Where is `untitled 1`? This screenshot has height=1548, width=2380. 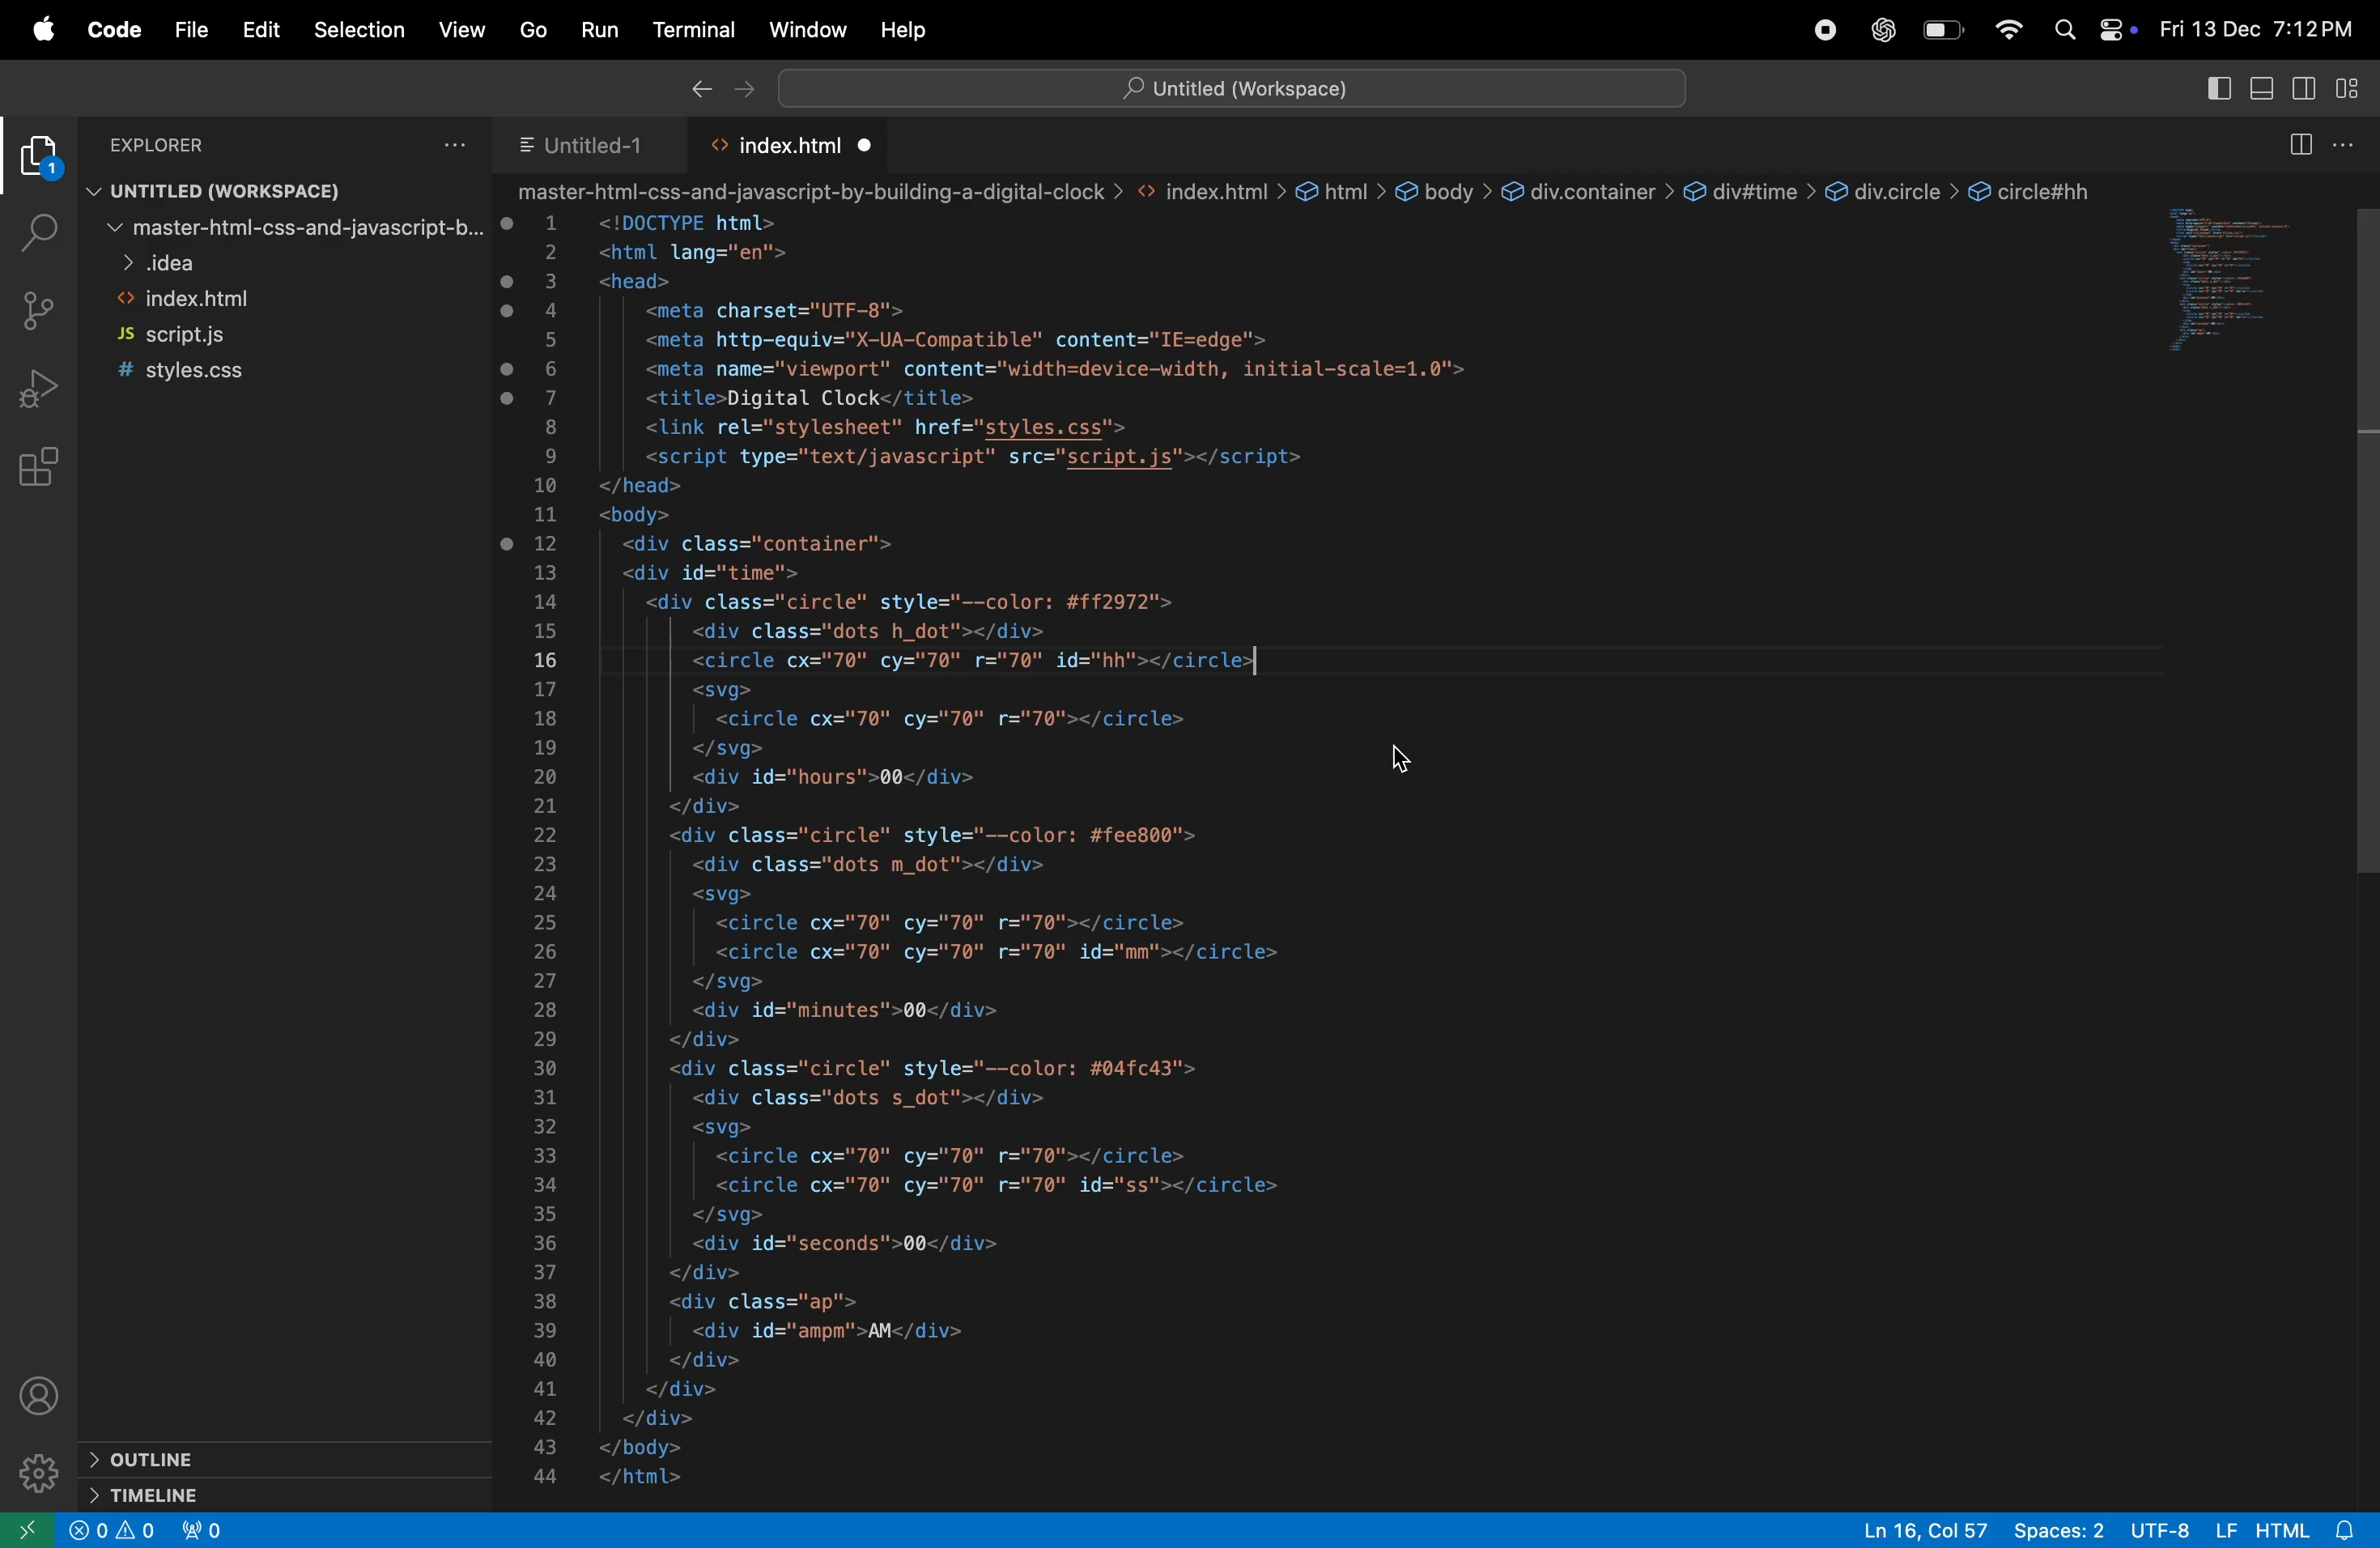 untitled 1 is located at coordinates (582, 146).